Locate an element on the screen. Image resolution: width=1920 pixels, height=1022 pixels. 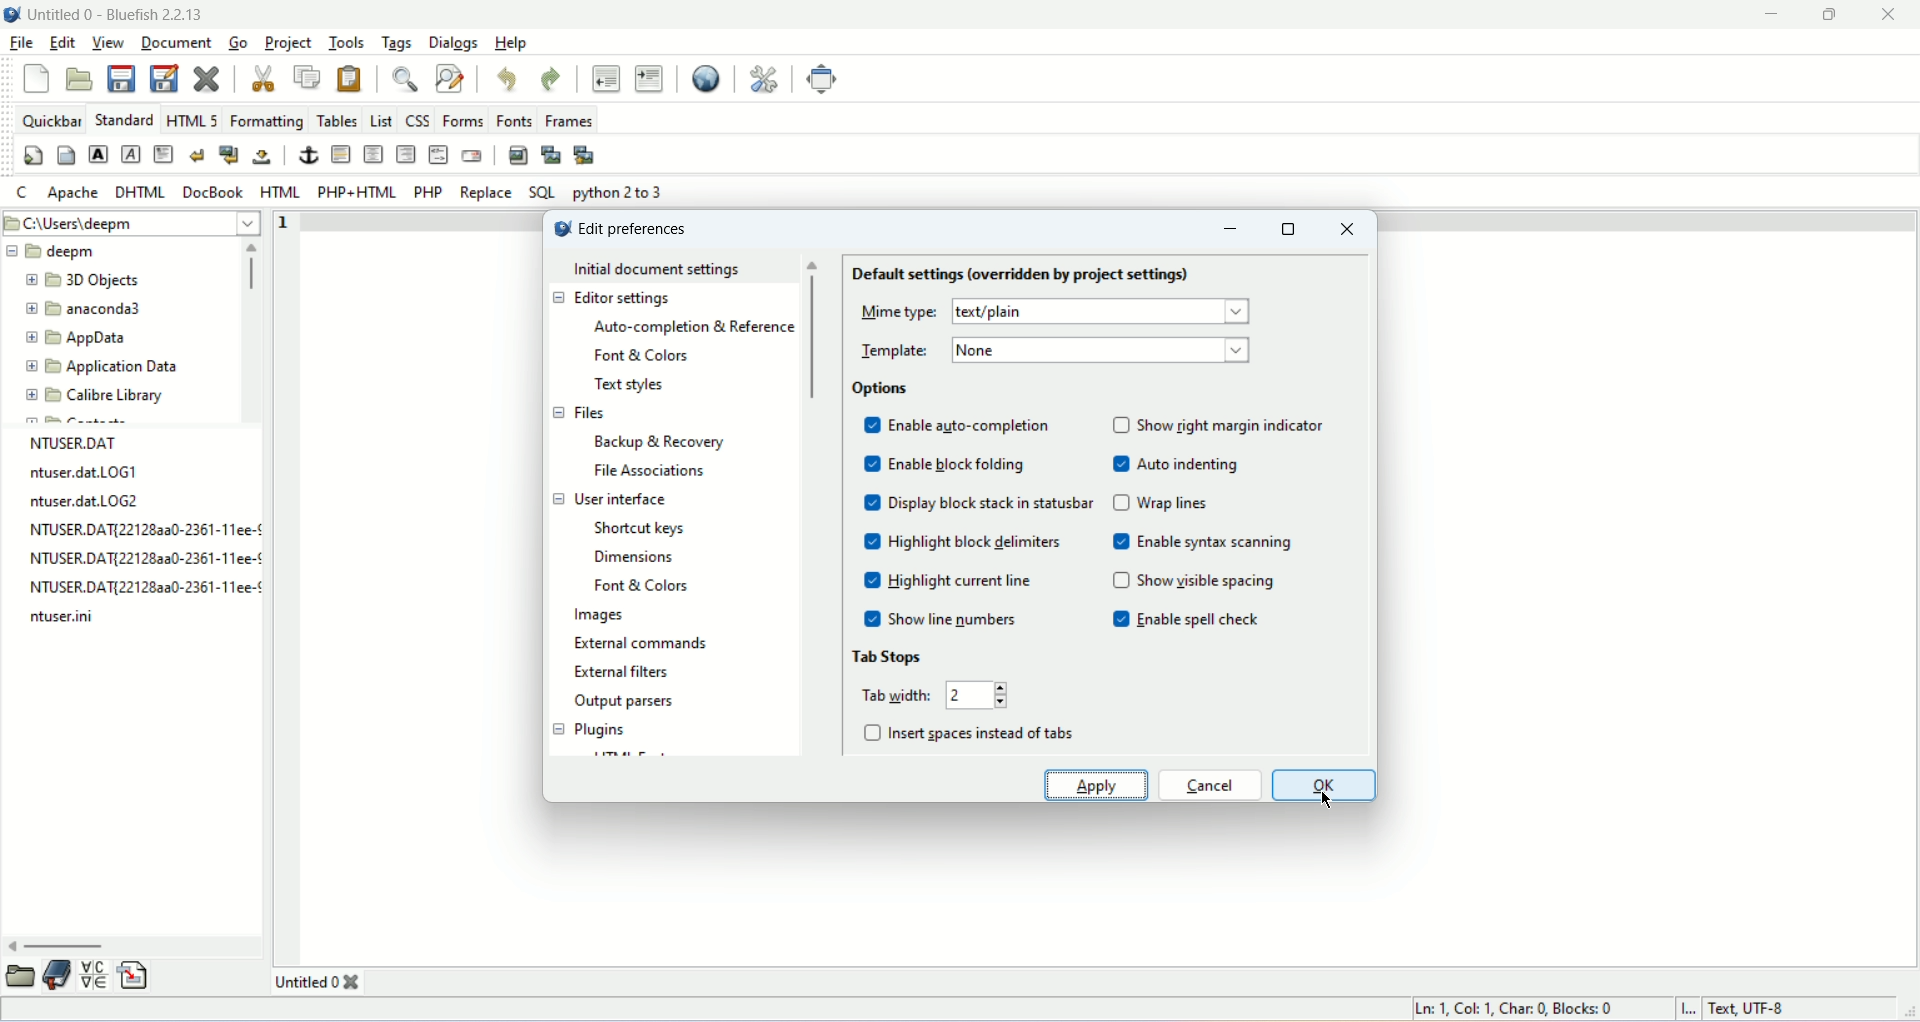
strong is located at coordinates (97, 154).